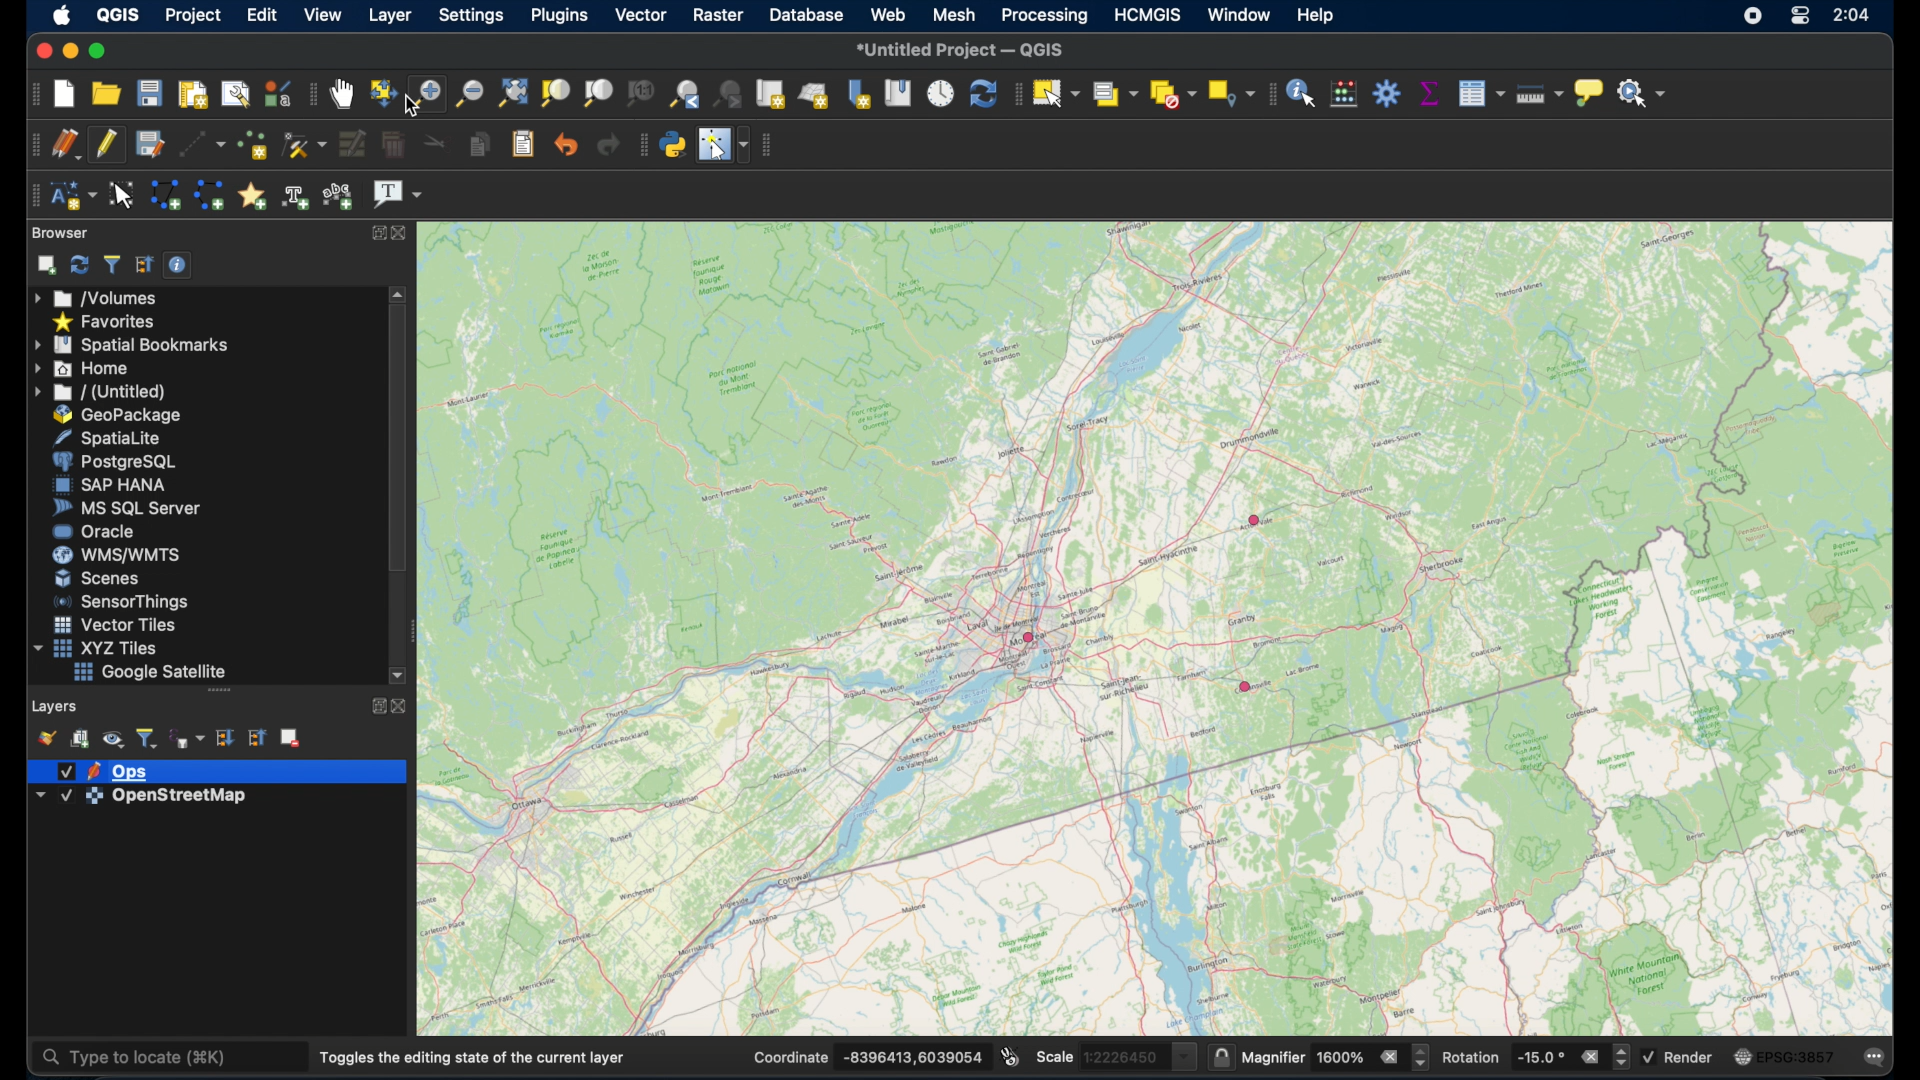  What do you see at coordinates (1155, 334) in the screenshot?
I see `open street map` at bounding box center [1155, 334].